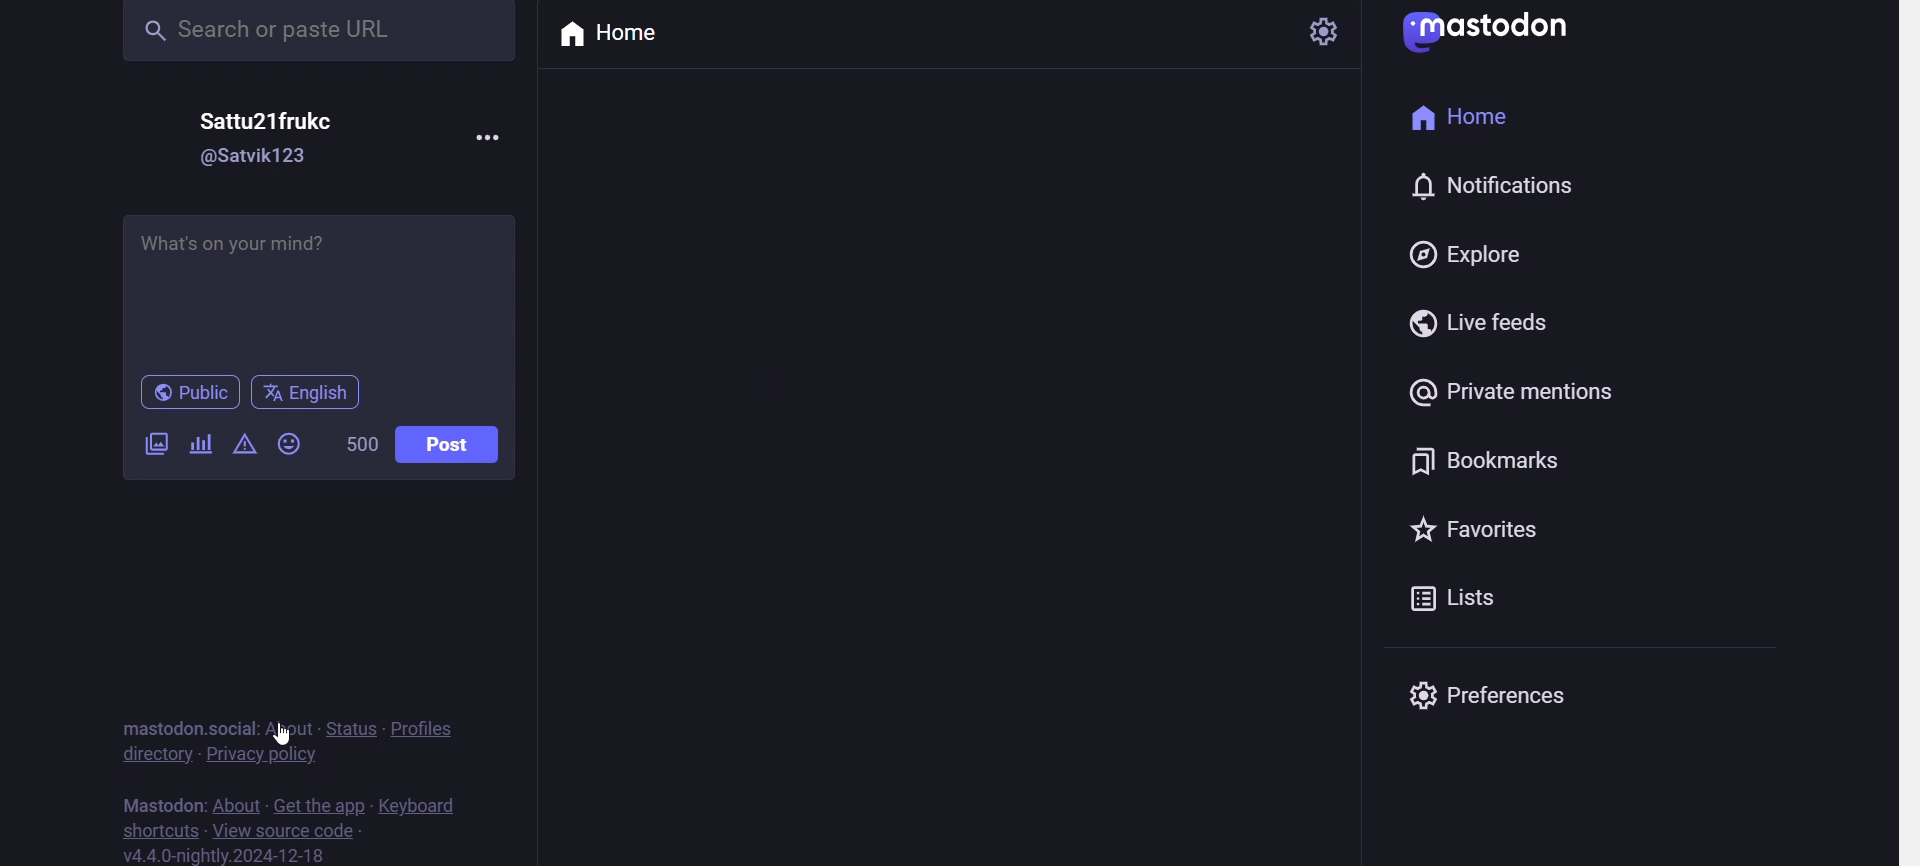  Describe the element at coordinates (356, 729) in the screenshot. I see `status` at that location.